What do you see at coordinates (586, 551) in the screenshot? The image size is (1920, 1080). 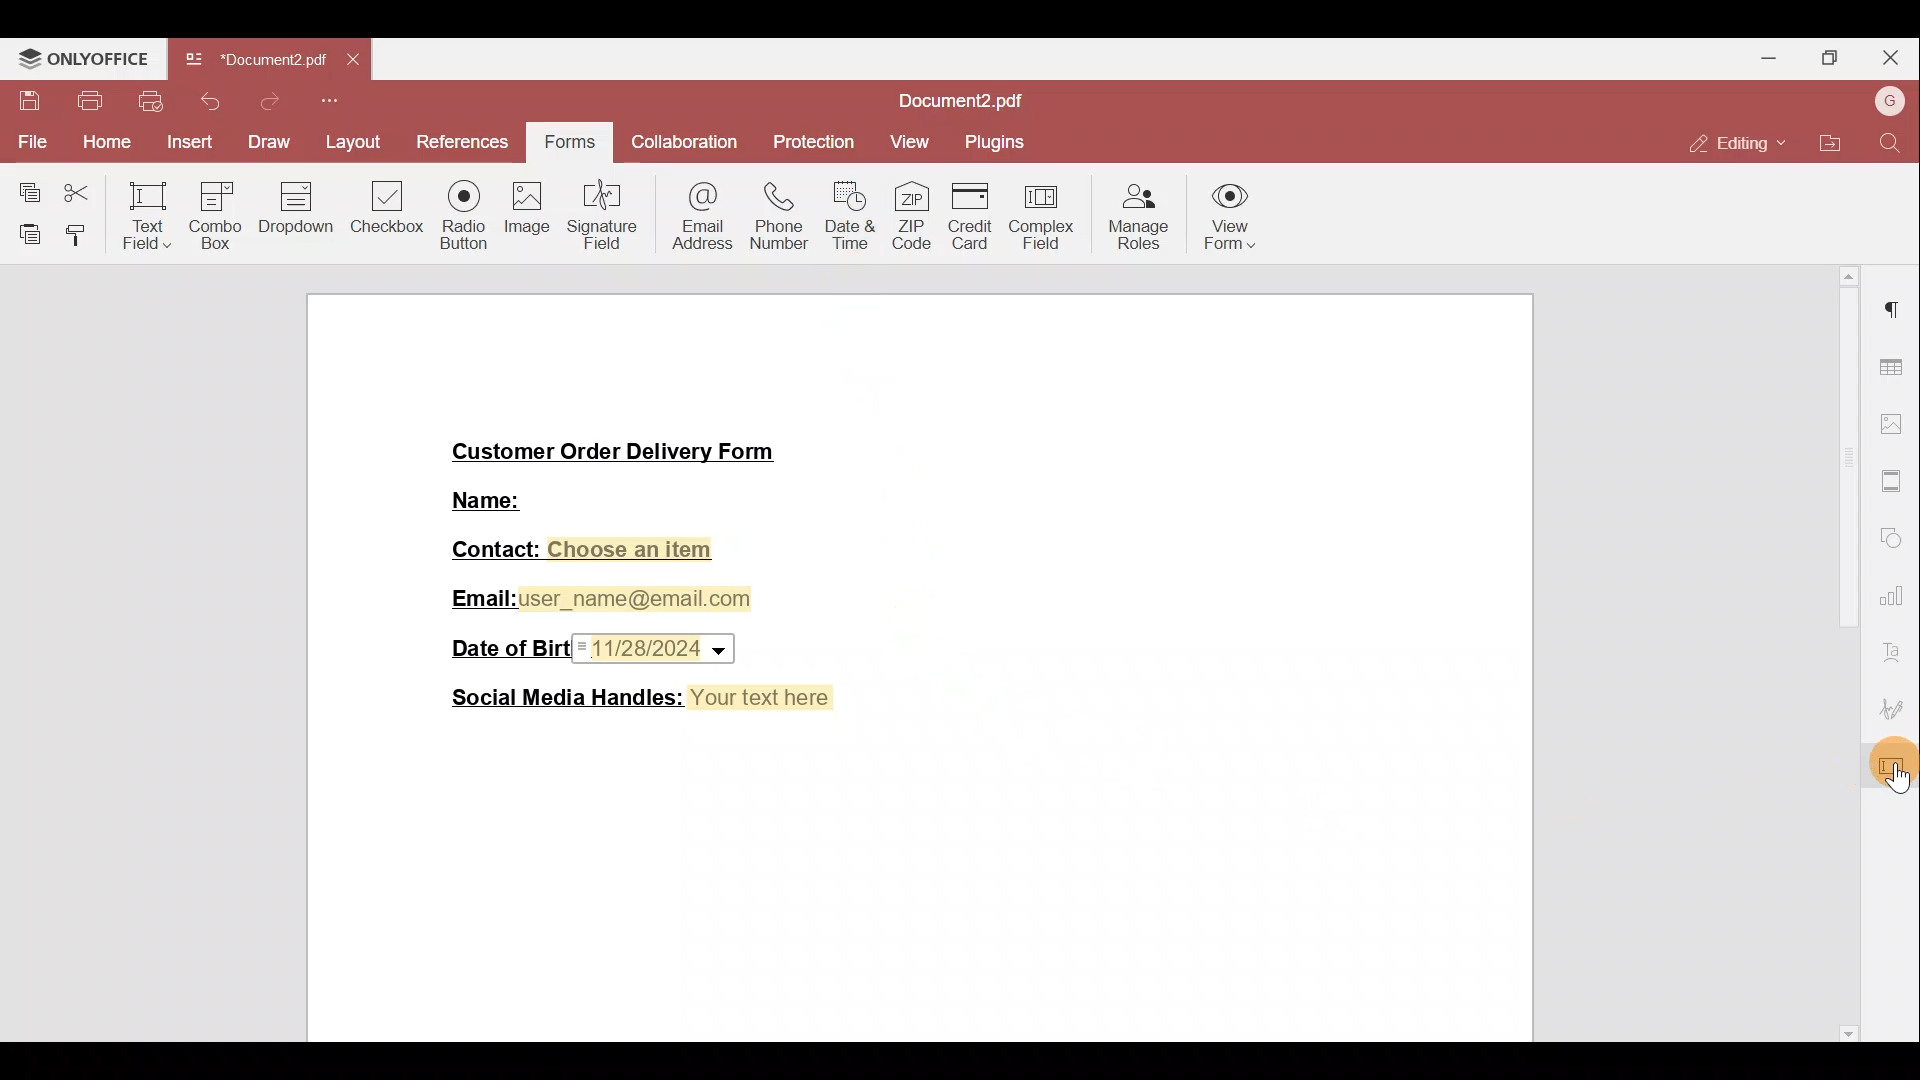 I see `Contact: Choose an item` at bounding box center [586, 551].